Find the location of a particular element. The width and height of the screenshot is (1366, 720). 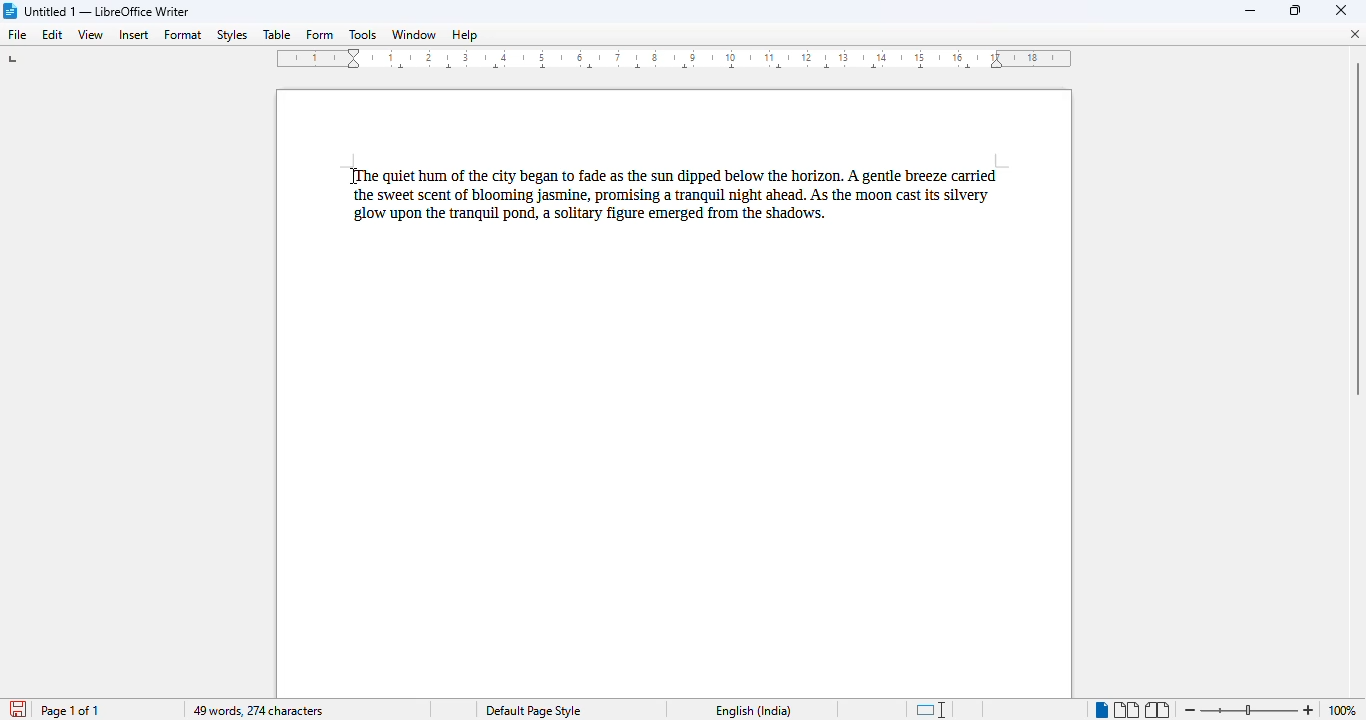

table is located at coordinates (277, 34).